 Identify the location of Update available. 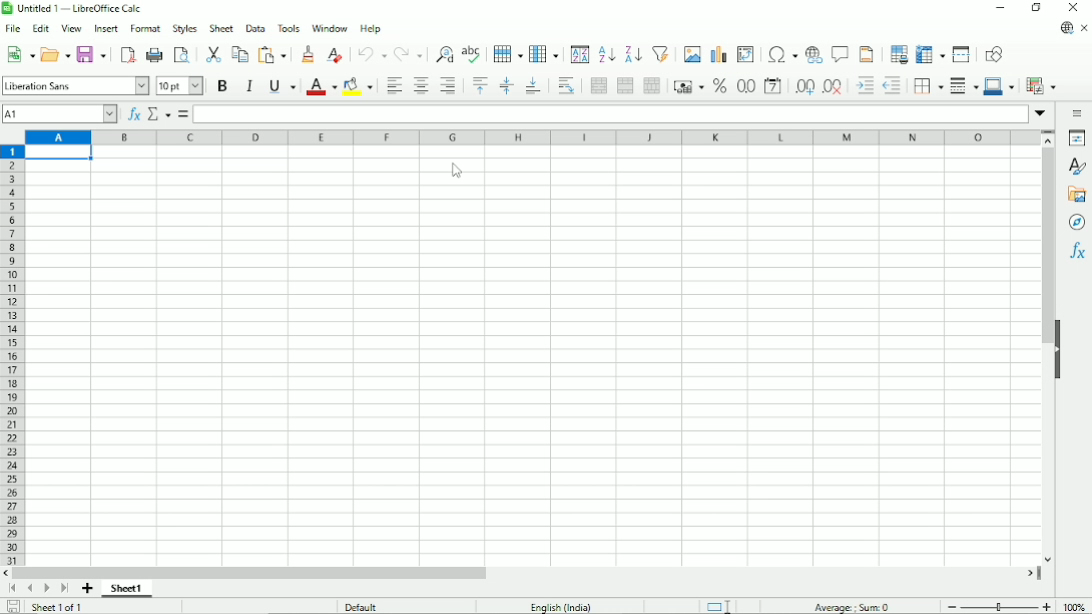
(1065, 28).